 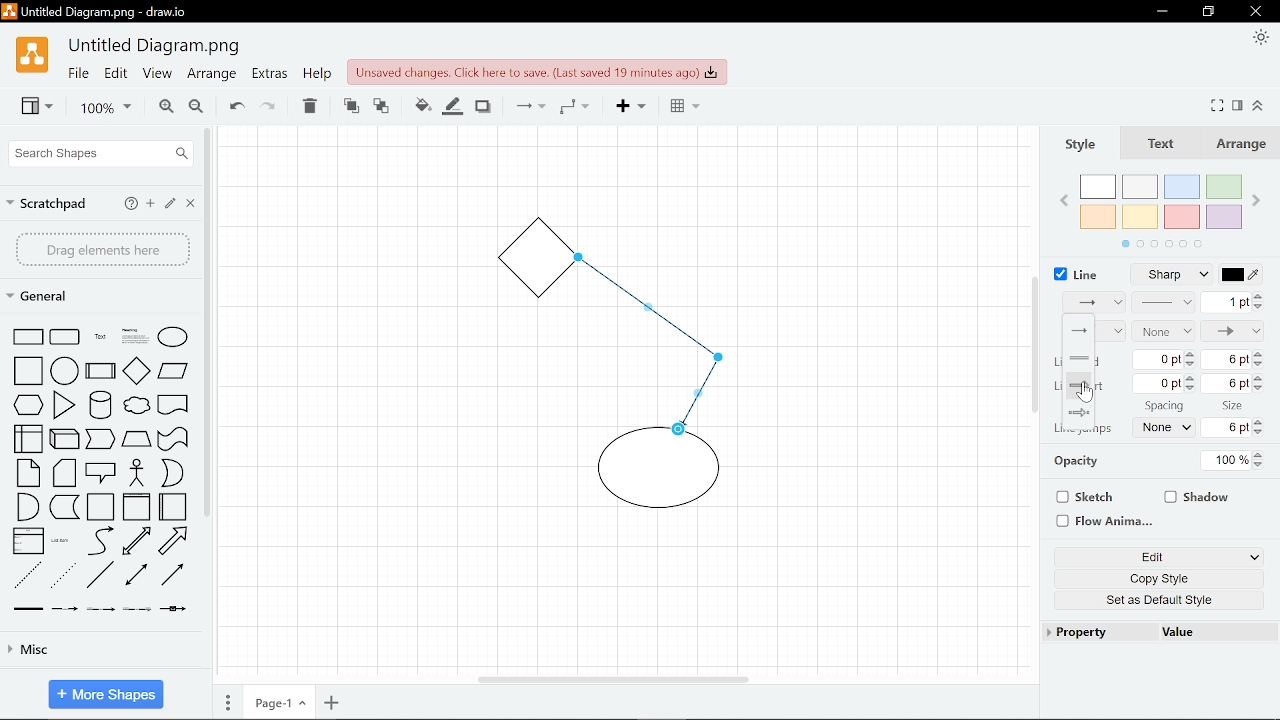 What do you see at coordinates (1255, 558) in the screenshot?
I see `∨` at bounding box center [1255, 558].